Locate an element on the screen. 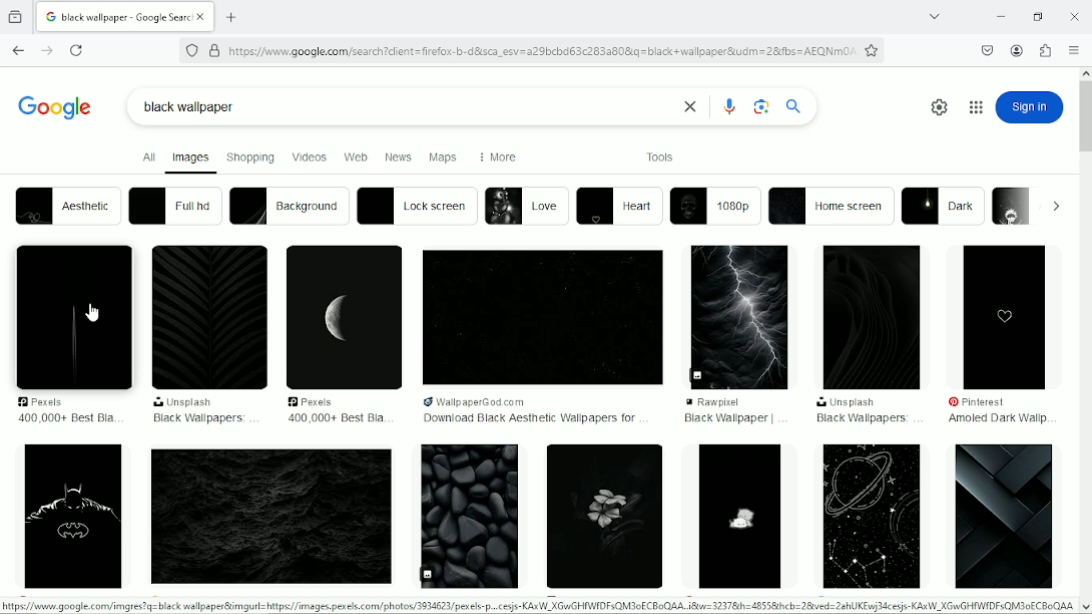 This screenshot has height=614, width=1092. 400,000+ best bia is located at coordinates (333, 418).